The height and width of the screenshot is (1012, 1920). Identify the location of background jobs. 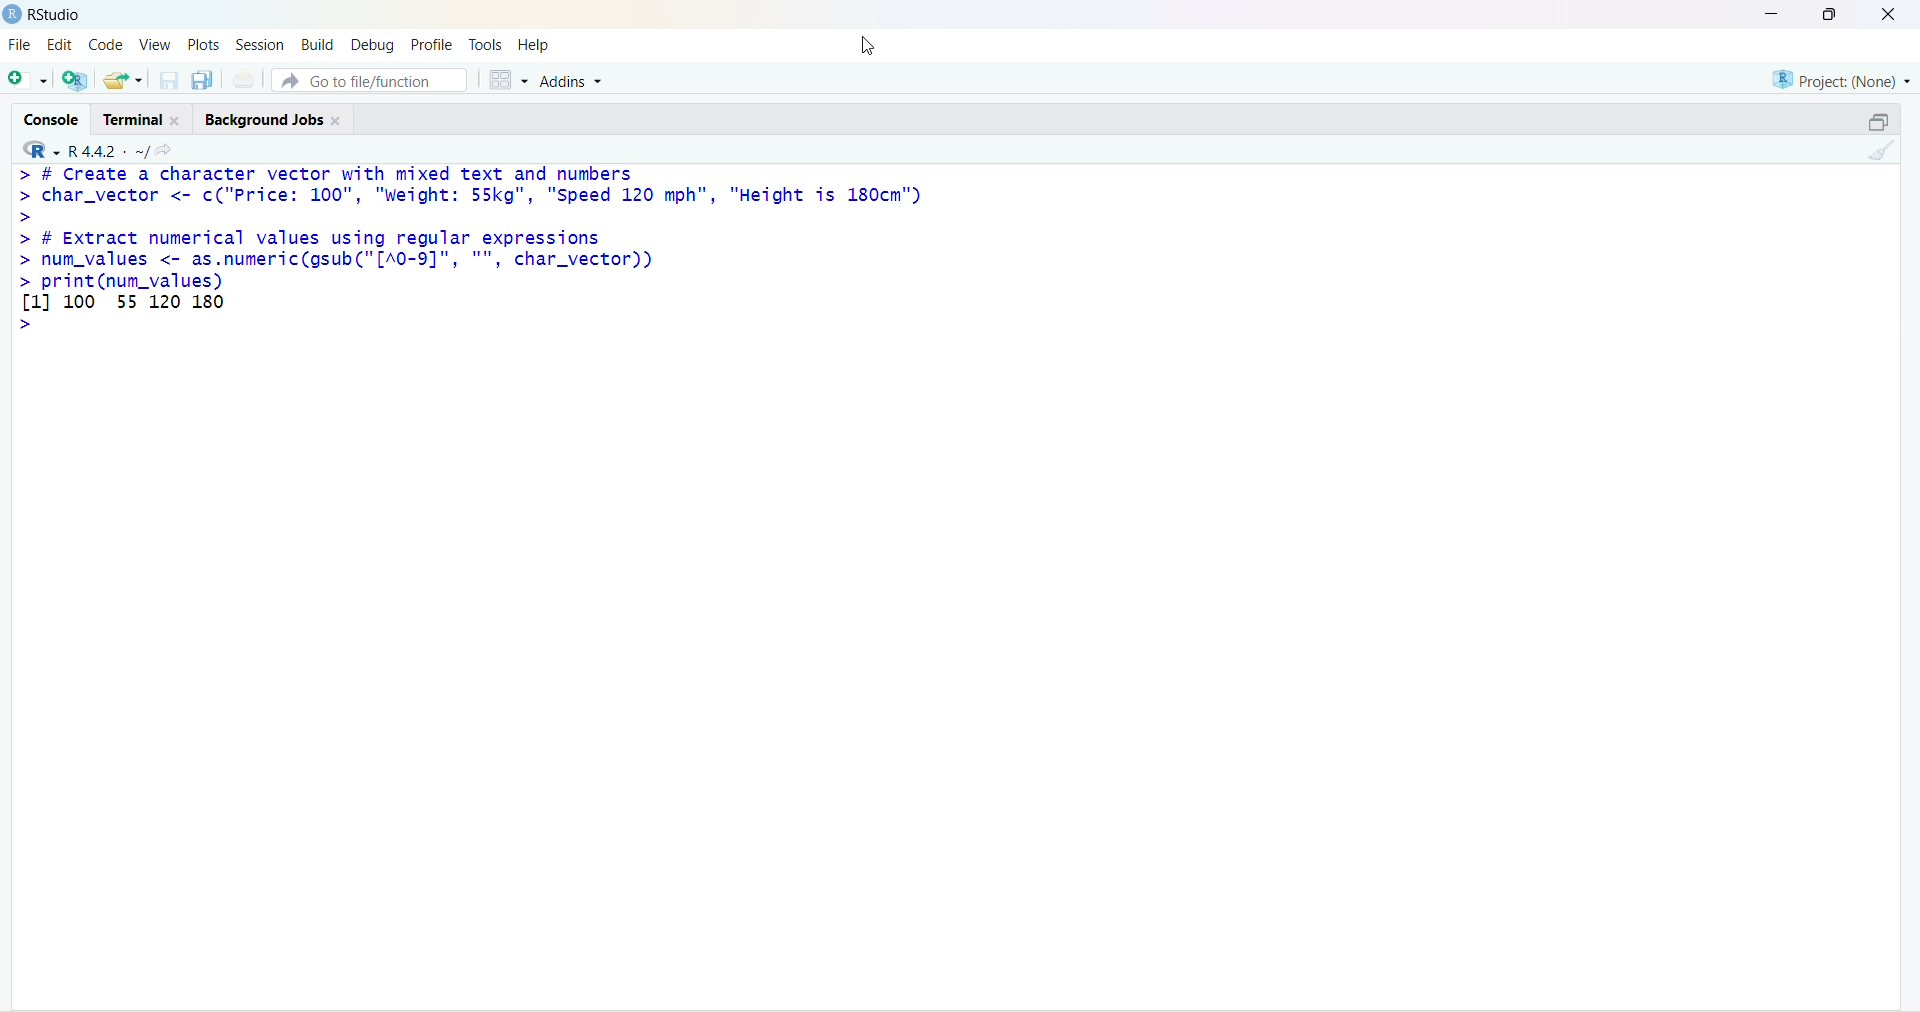
(264, 120).